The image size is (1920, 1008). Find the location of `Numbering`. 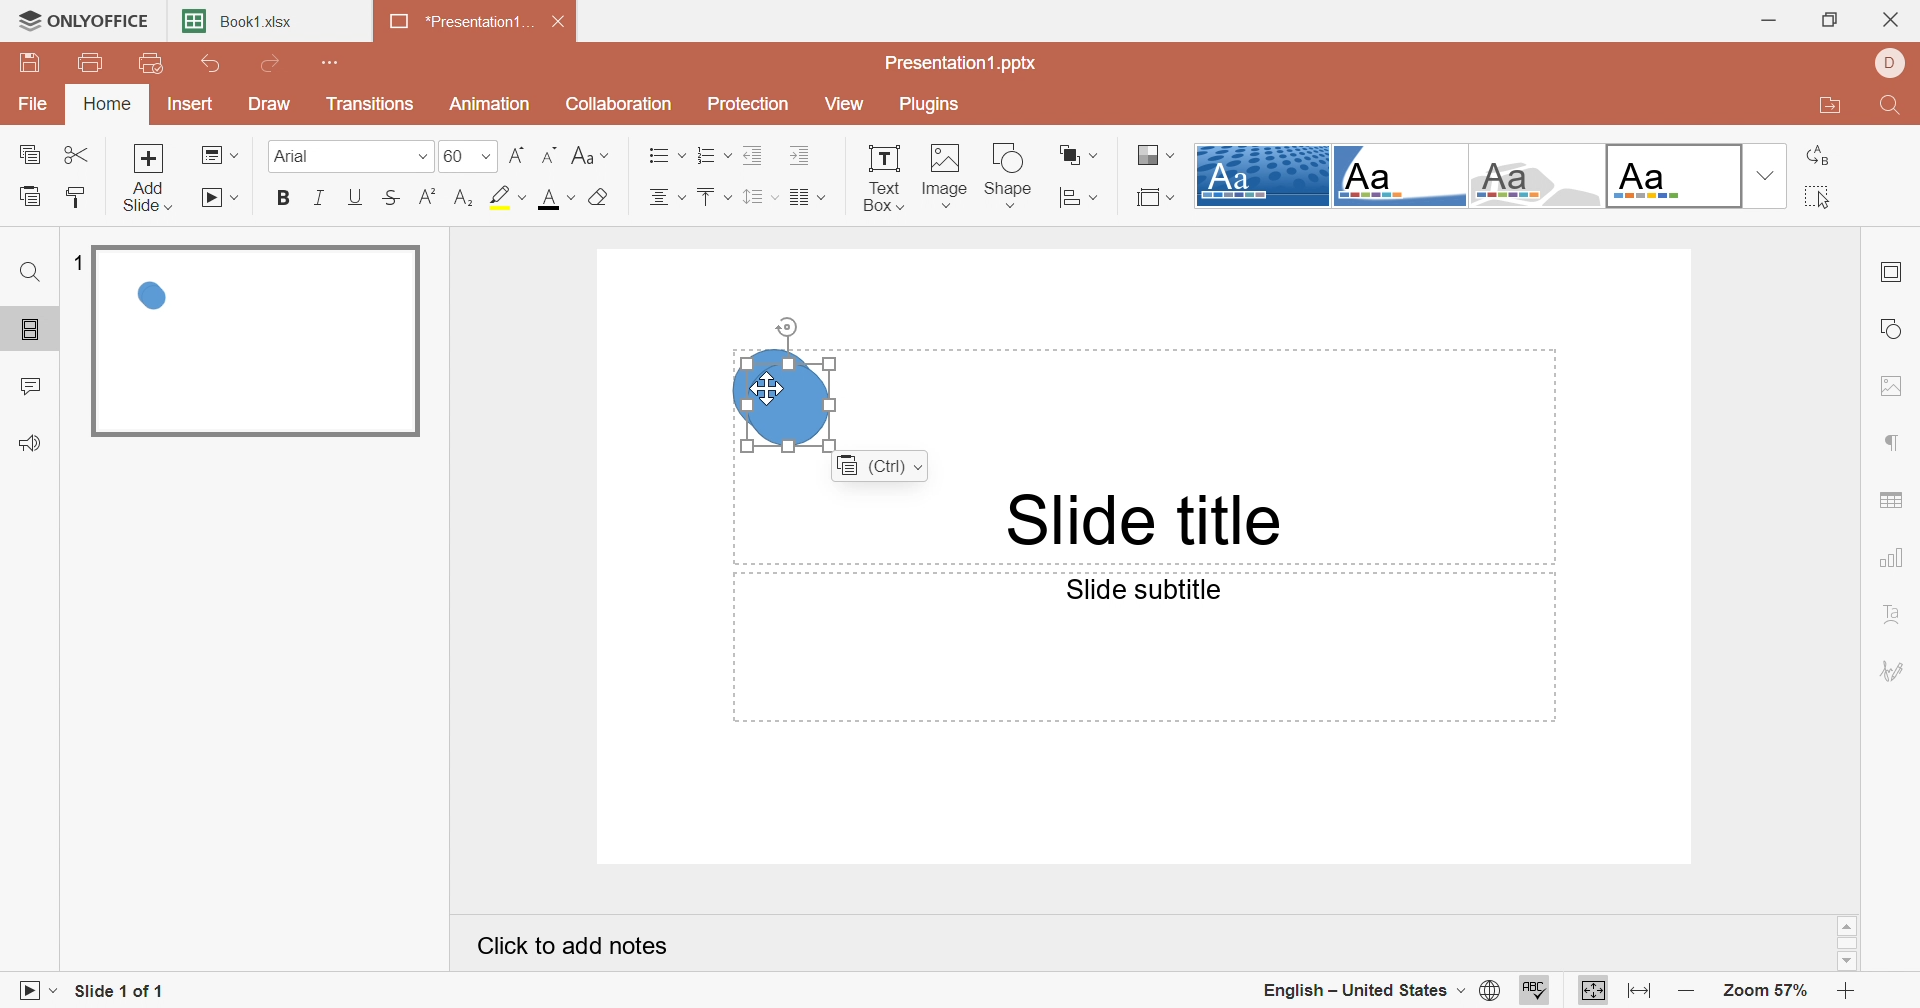

Numbering is located at coordinates (713, 154).